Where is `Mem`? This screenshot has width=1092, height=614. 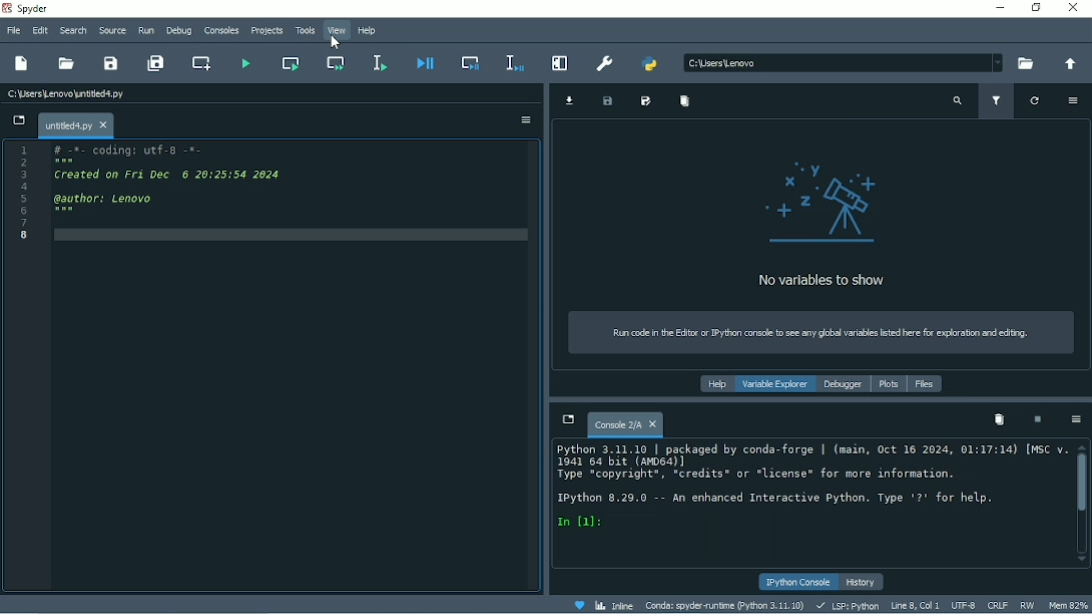
Mem is located at coordinates (1068, 605).